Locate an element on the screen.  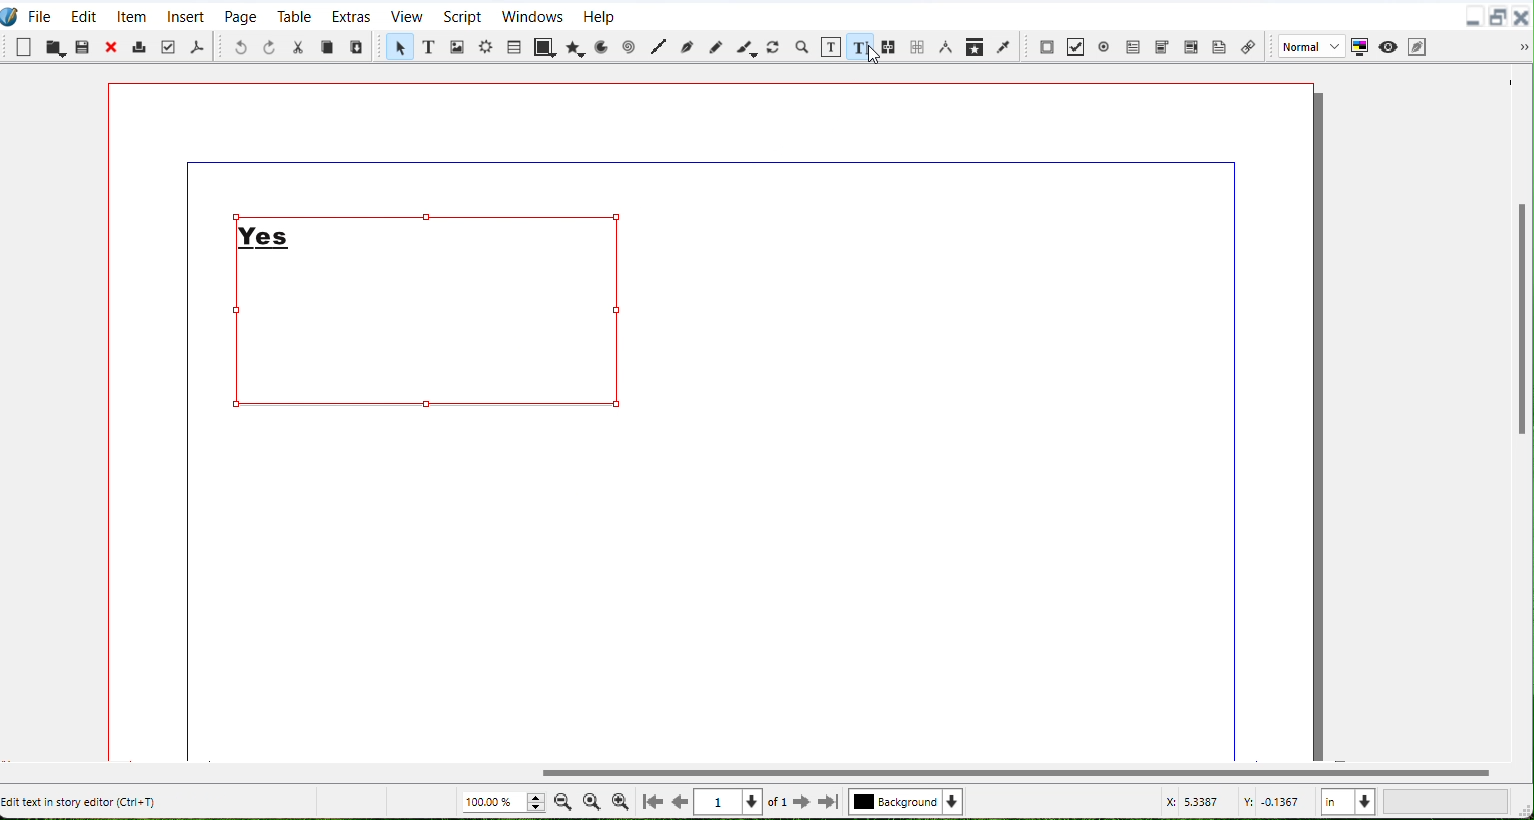
PDF Radio button is located at coordinates (1107, 44).